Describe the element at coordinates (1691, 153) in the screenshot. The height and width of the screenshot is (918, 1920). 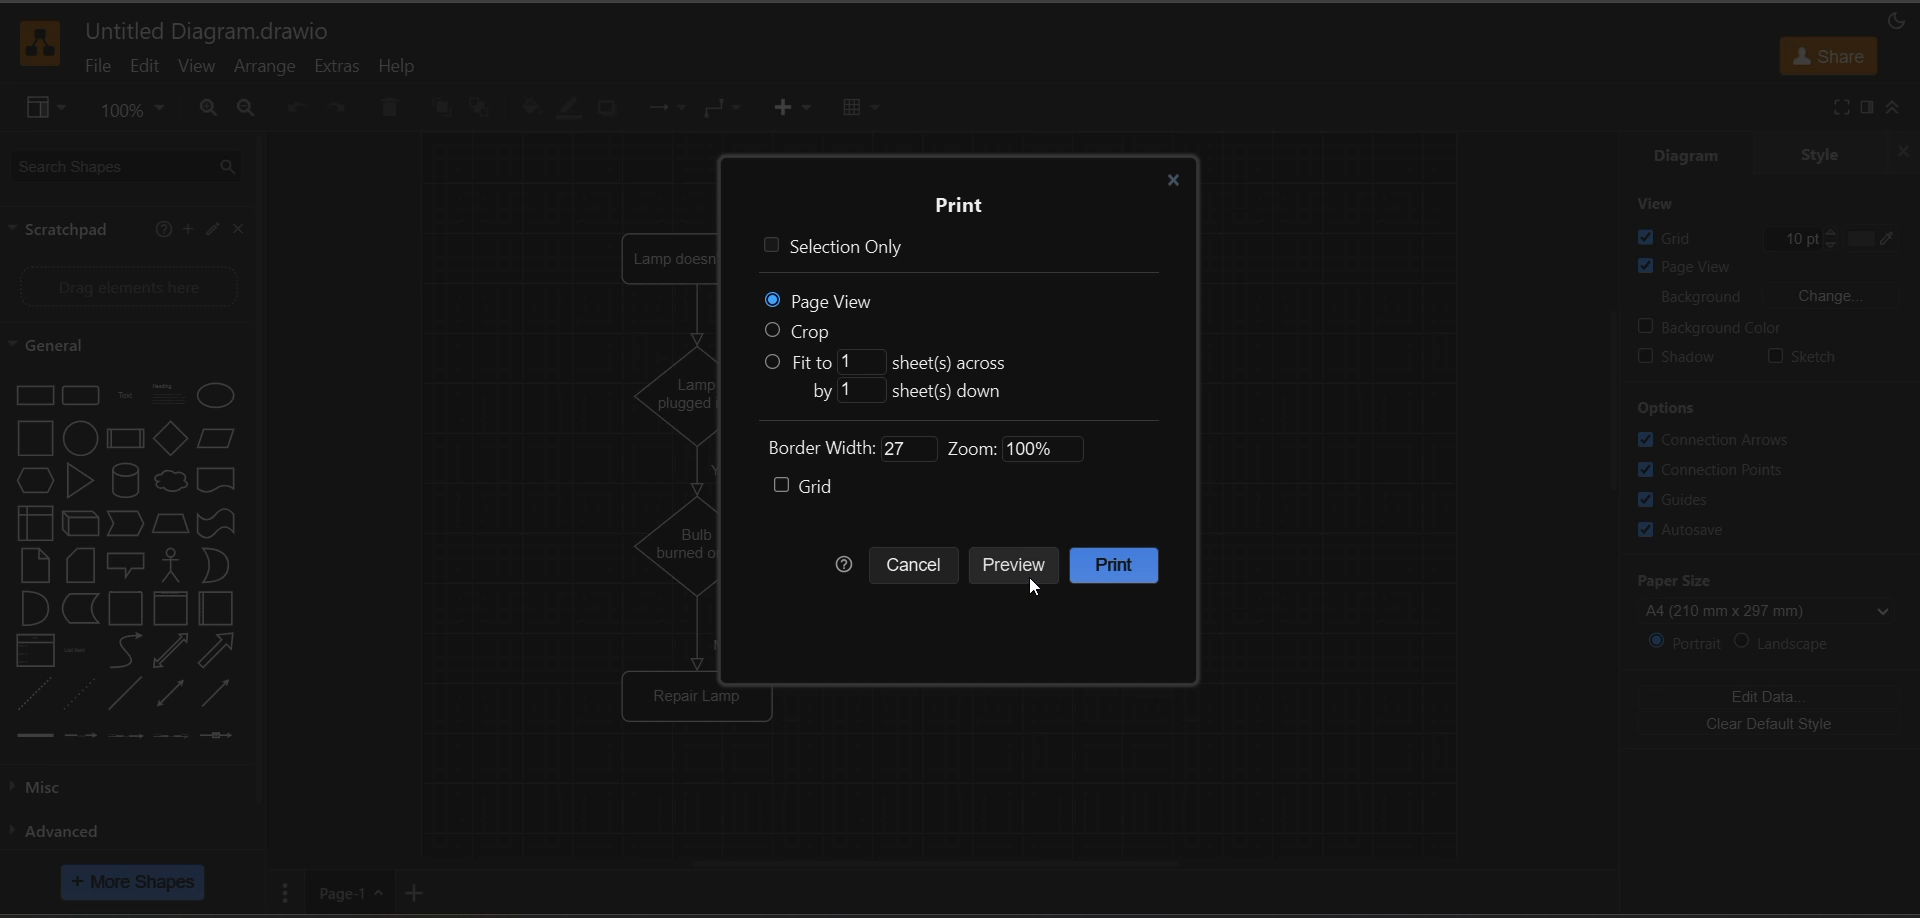
I see `diagram` at that location.